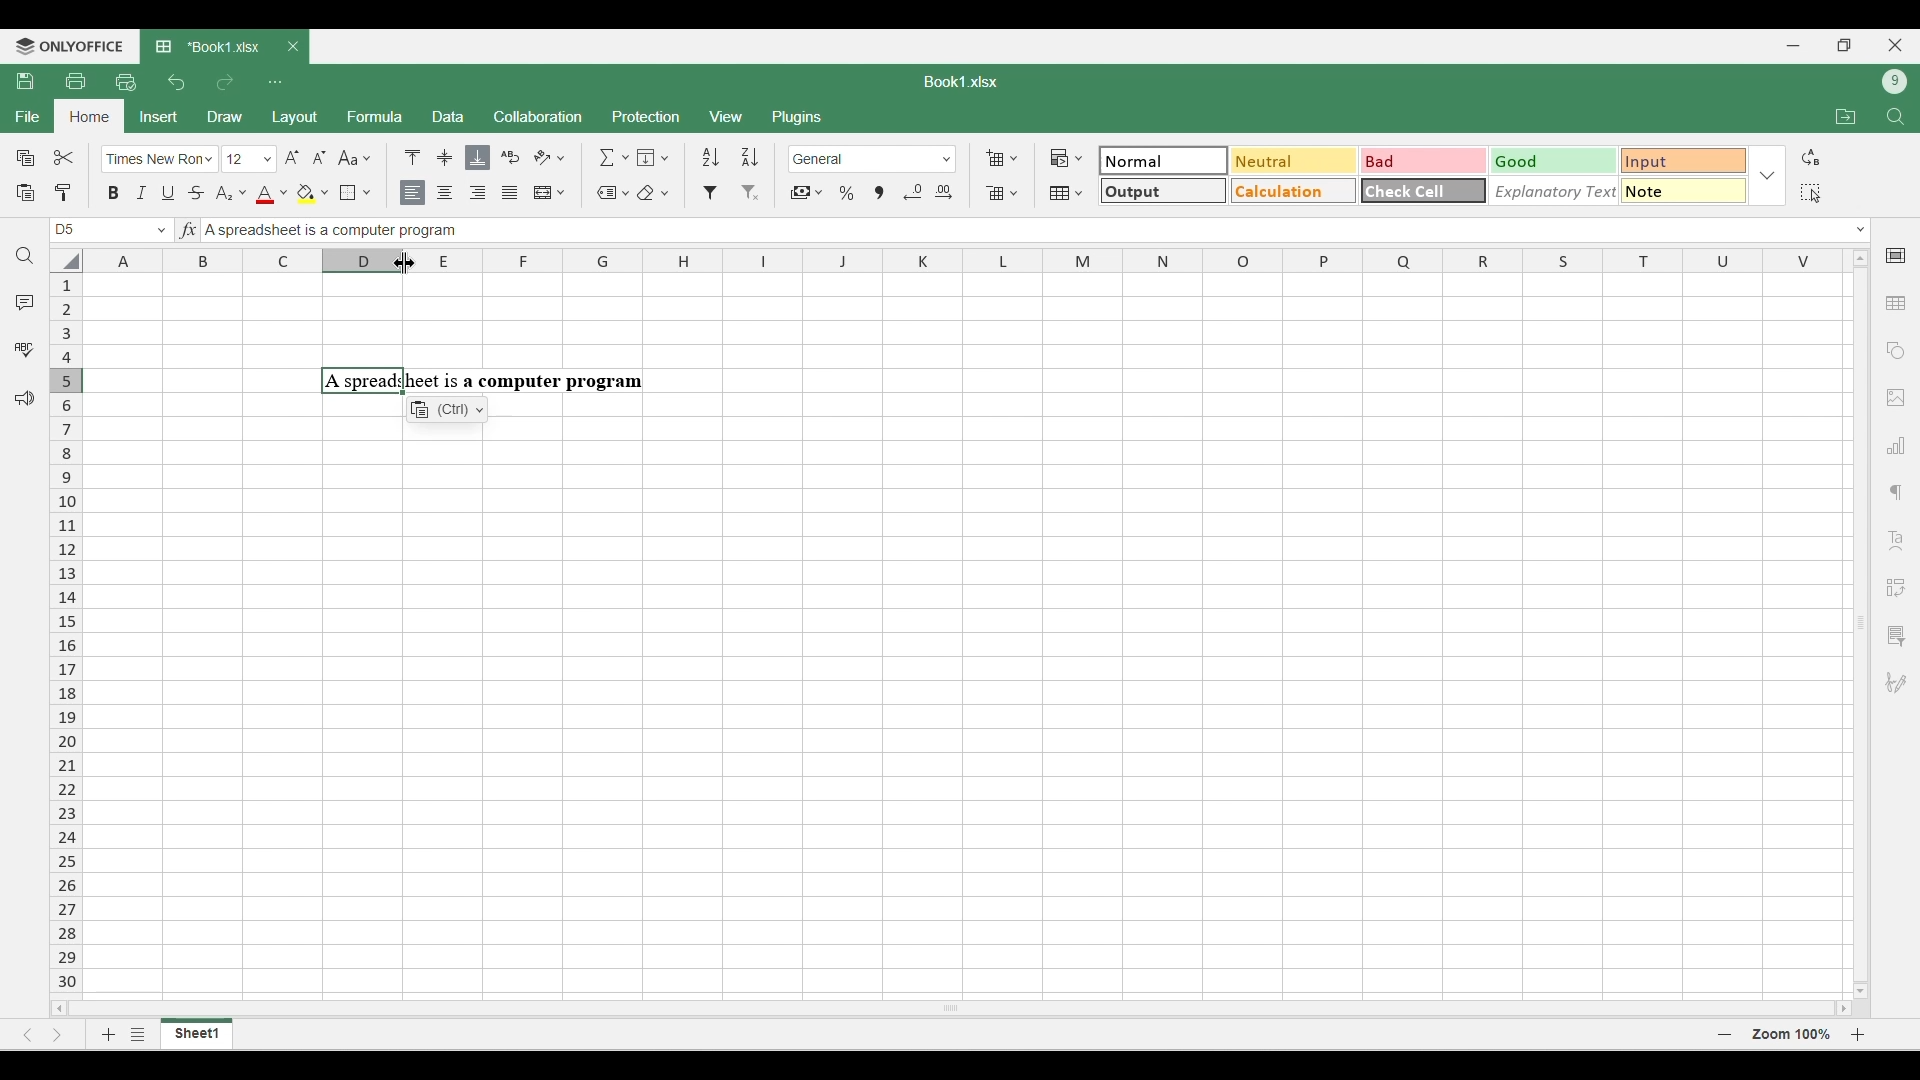  Describe the element at coordinates (1858, 1034) in the screenshot. I see `Zoom in` at that location.